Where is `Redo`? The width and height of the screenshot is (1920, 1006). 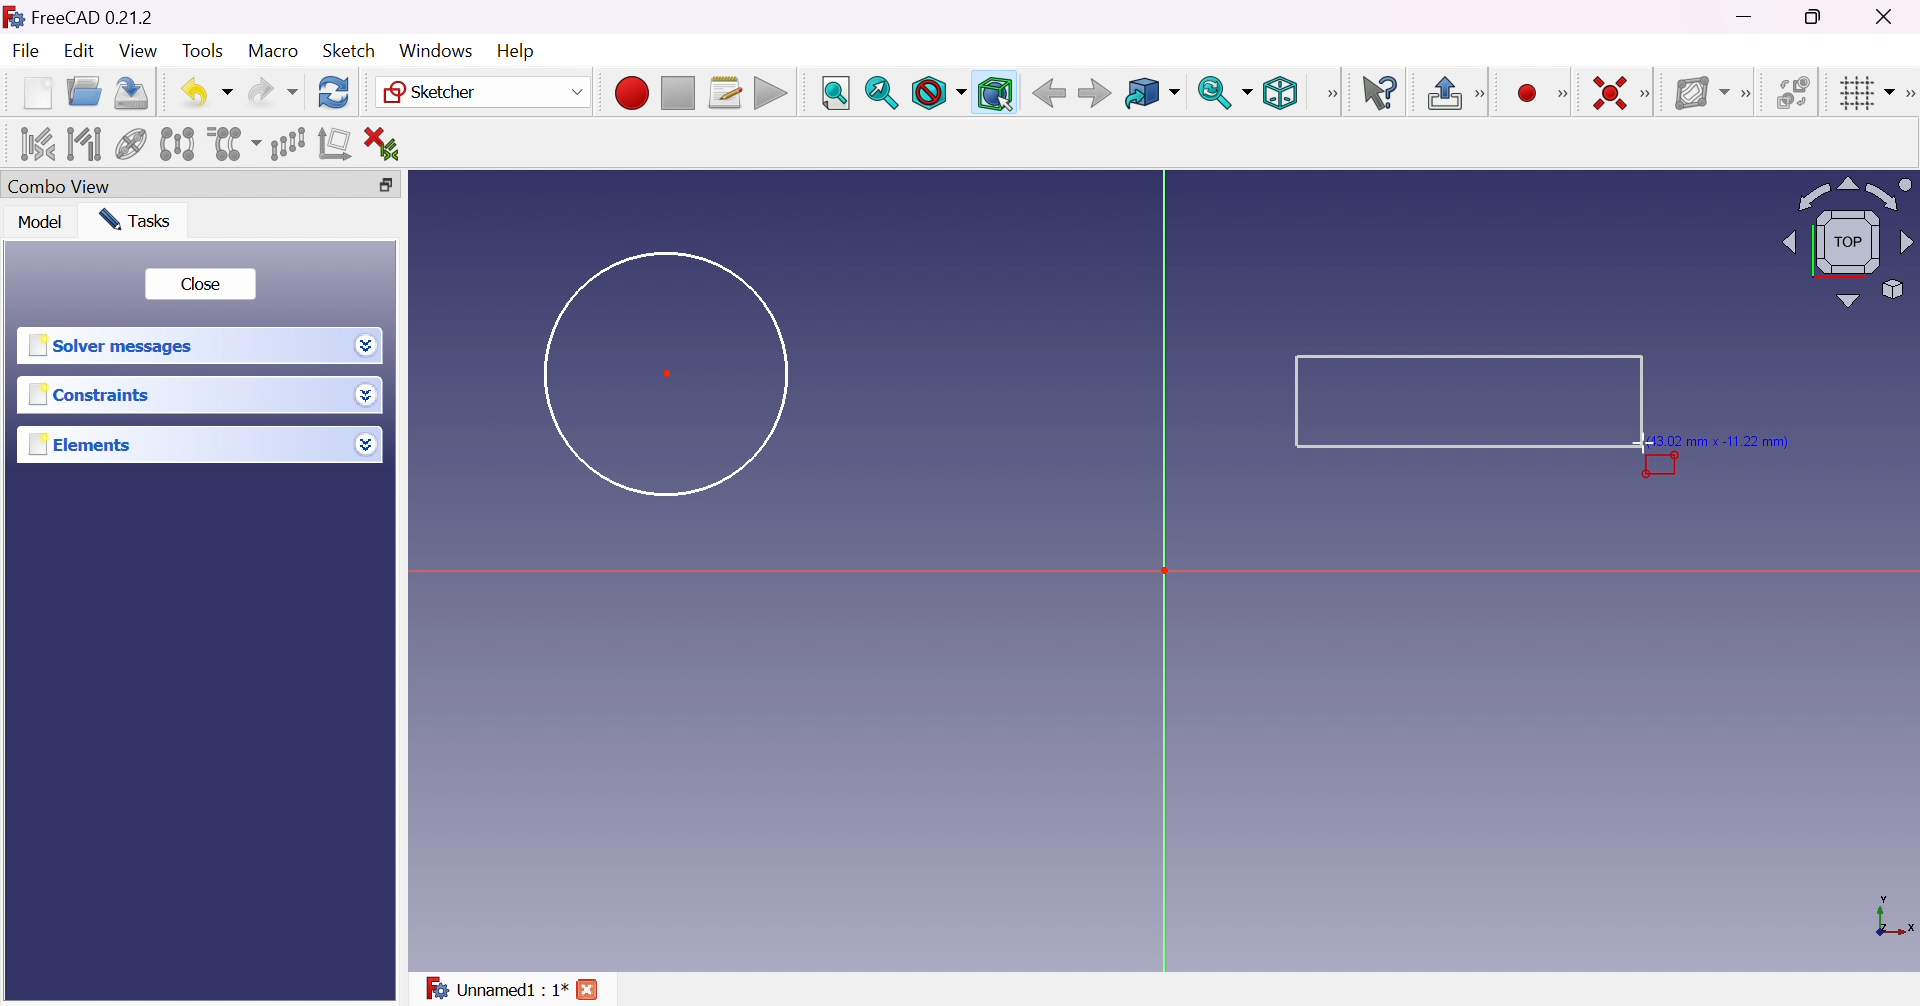
Redo is located at coordinates (273, 92).